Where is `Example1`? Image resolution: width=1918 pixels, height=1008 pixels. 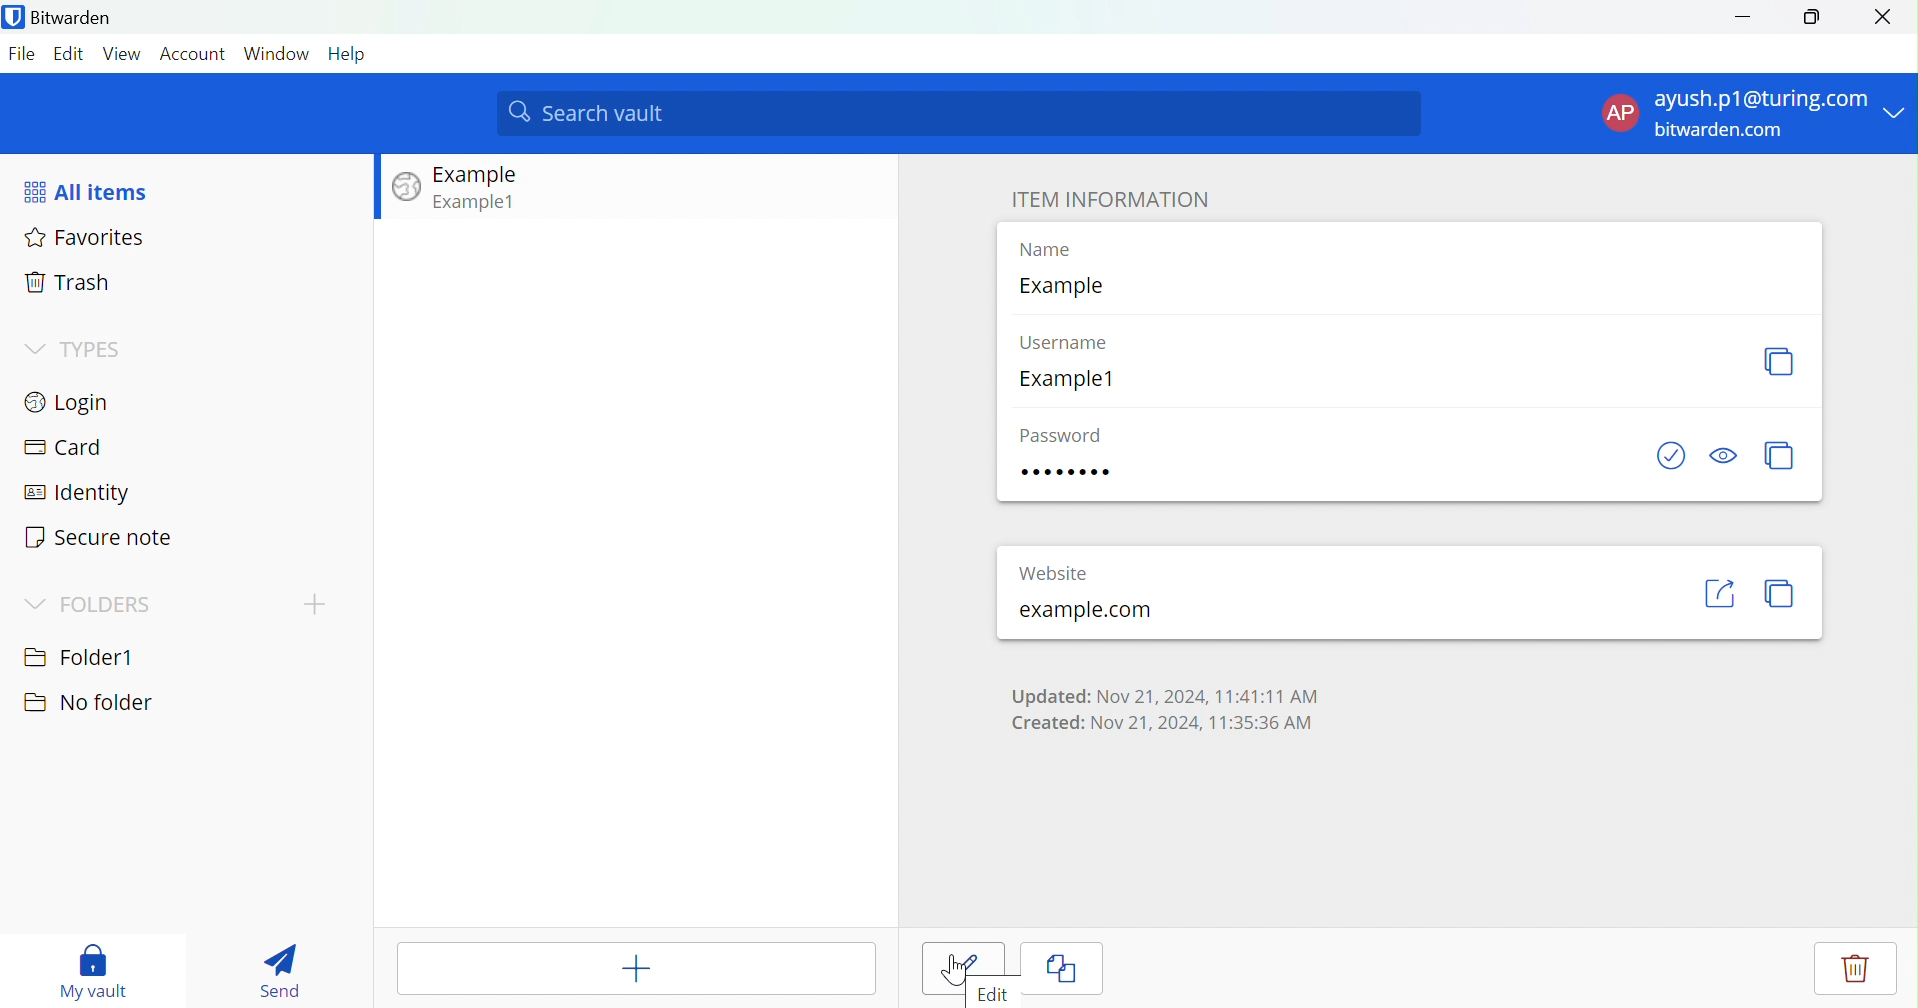 Example1 is located at coordinates (1069, 379).